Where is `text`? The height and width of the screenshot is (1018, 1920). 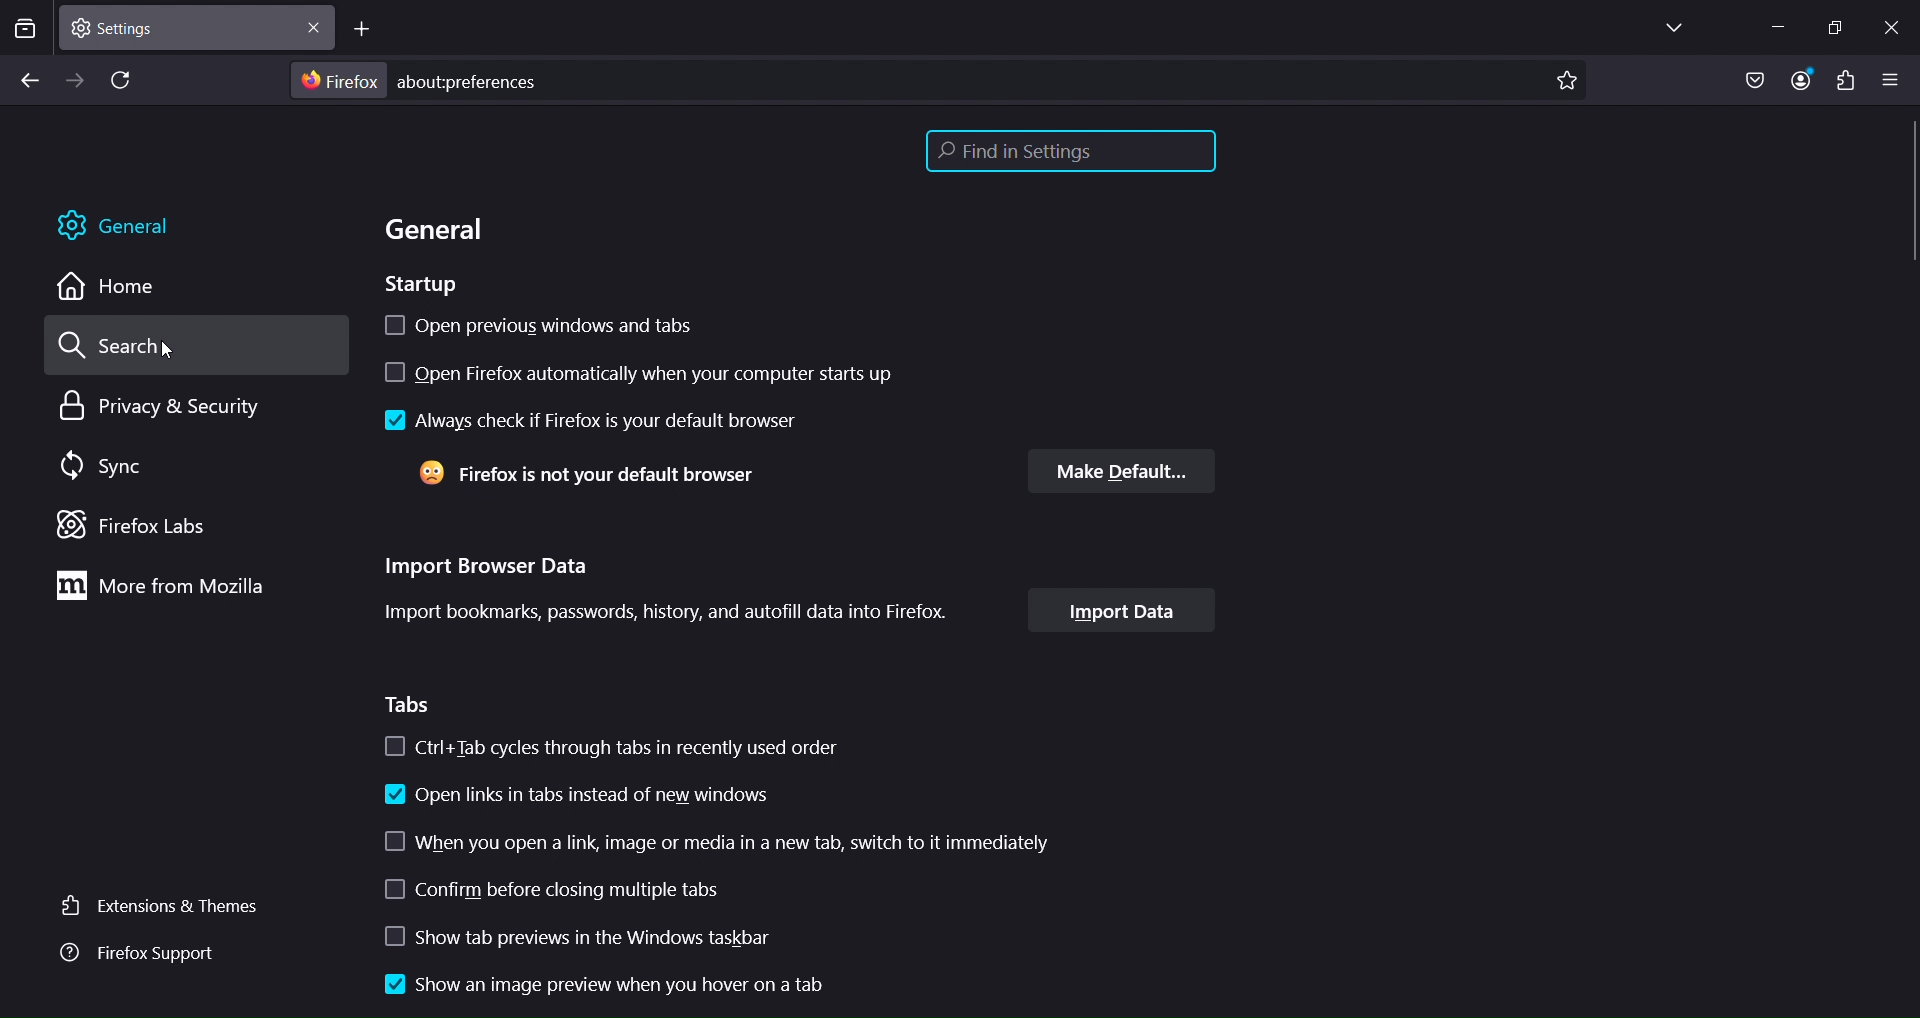 text is located at coordinates (584, 478).